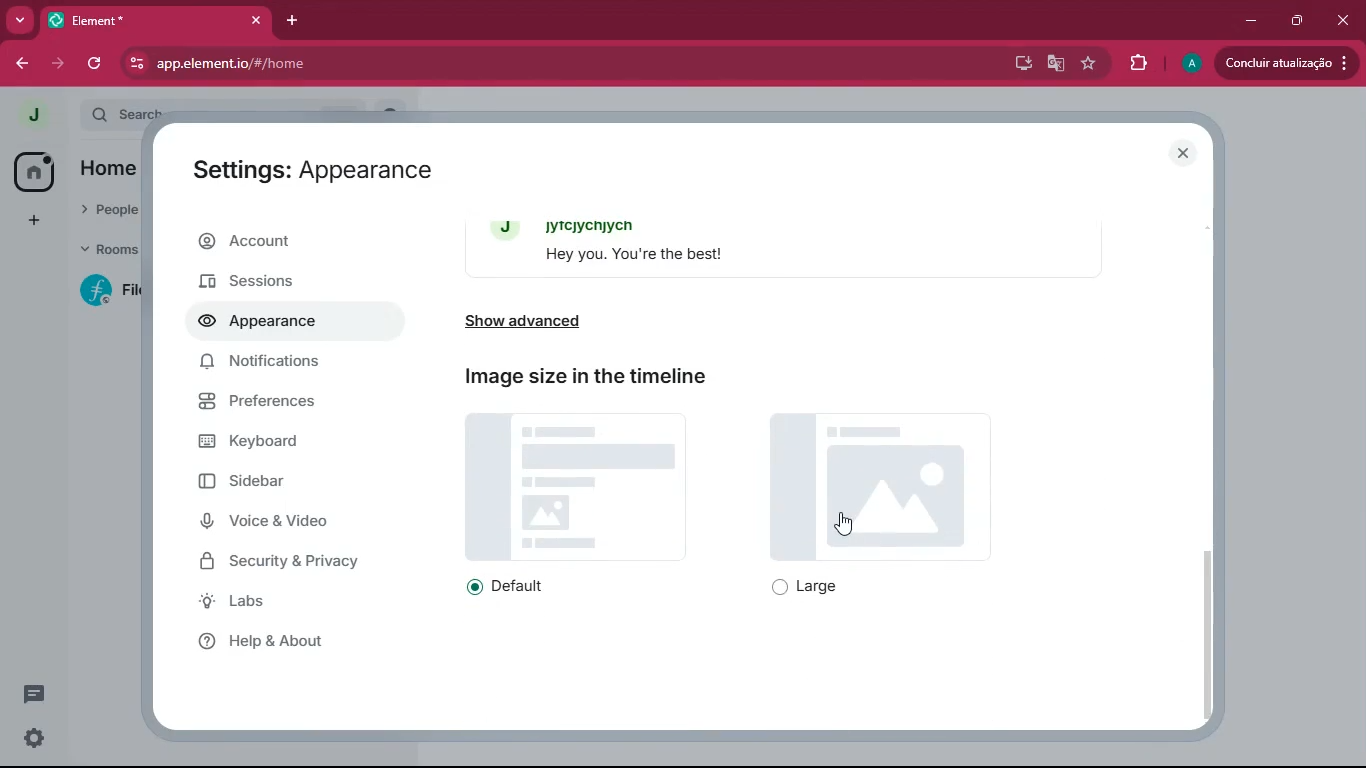  What do you see at coordinates (289, 242) in the screenshot?
I see `account` at bounding box center [289, 242].